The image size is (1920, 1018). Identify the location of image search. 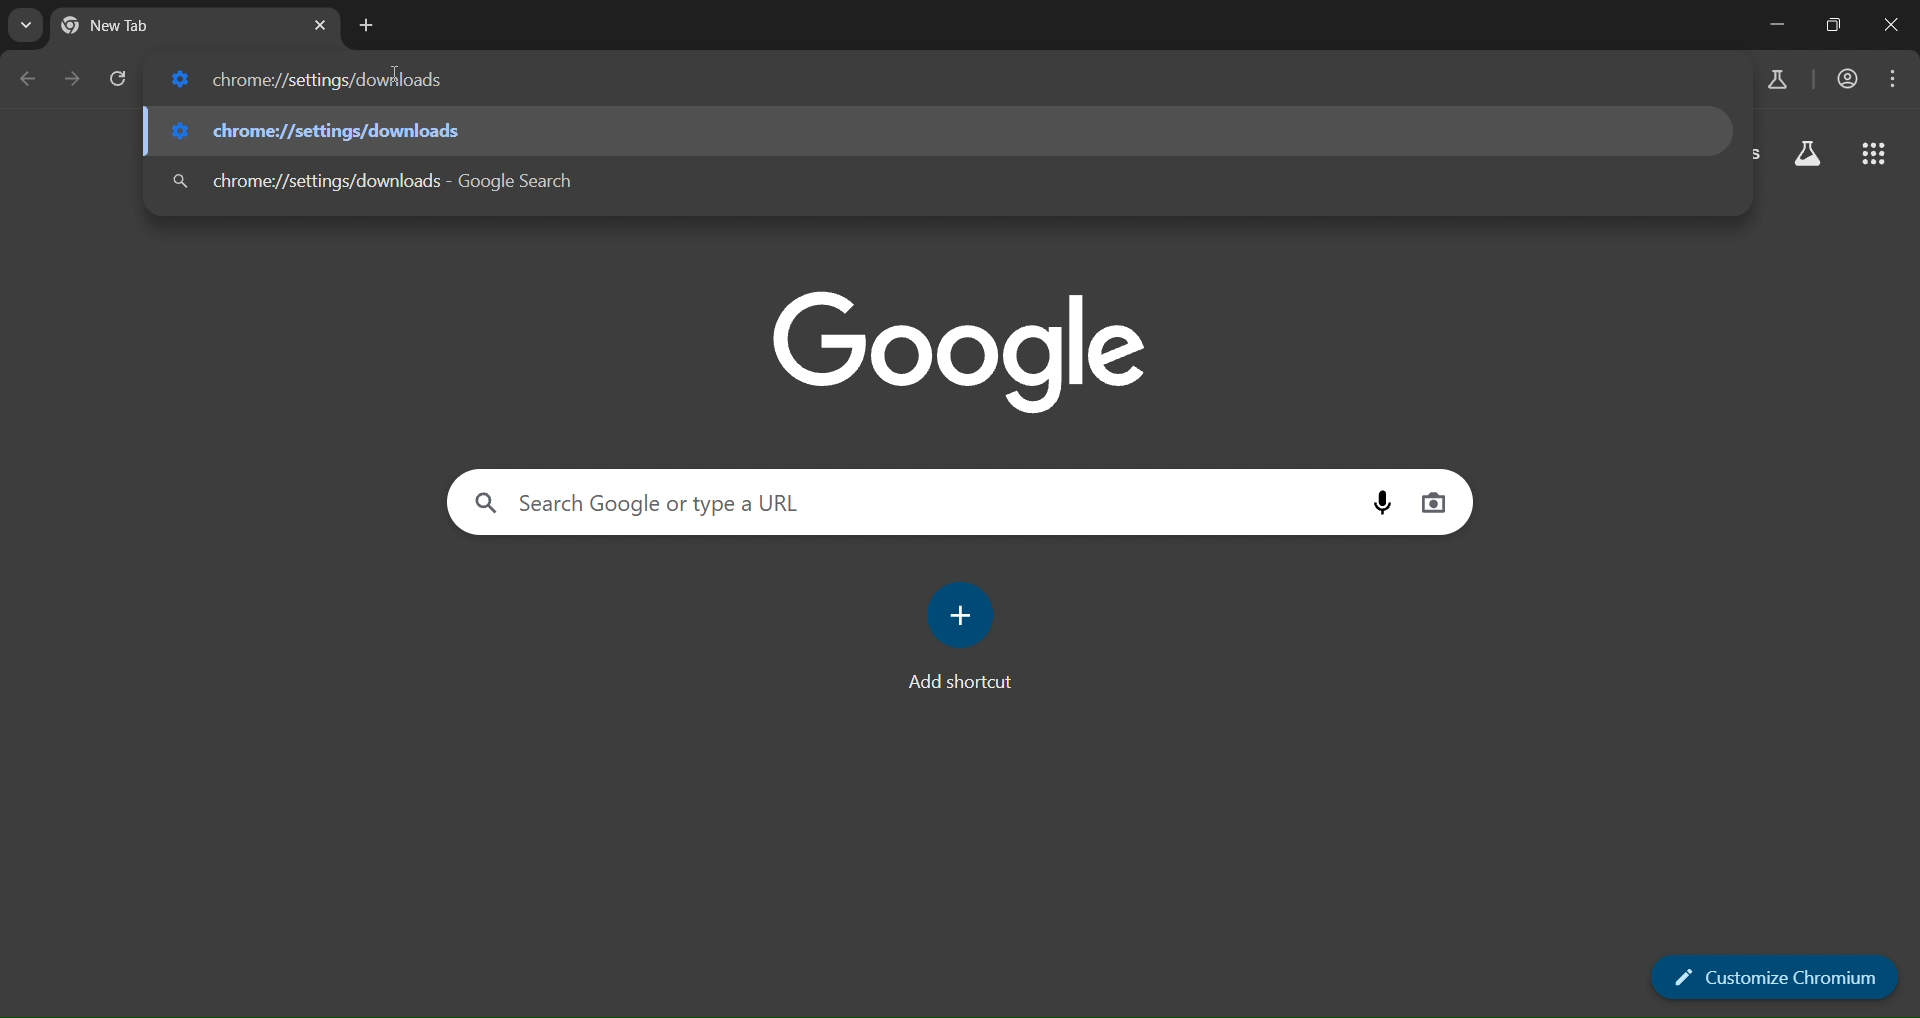
(1438, 506).